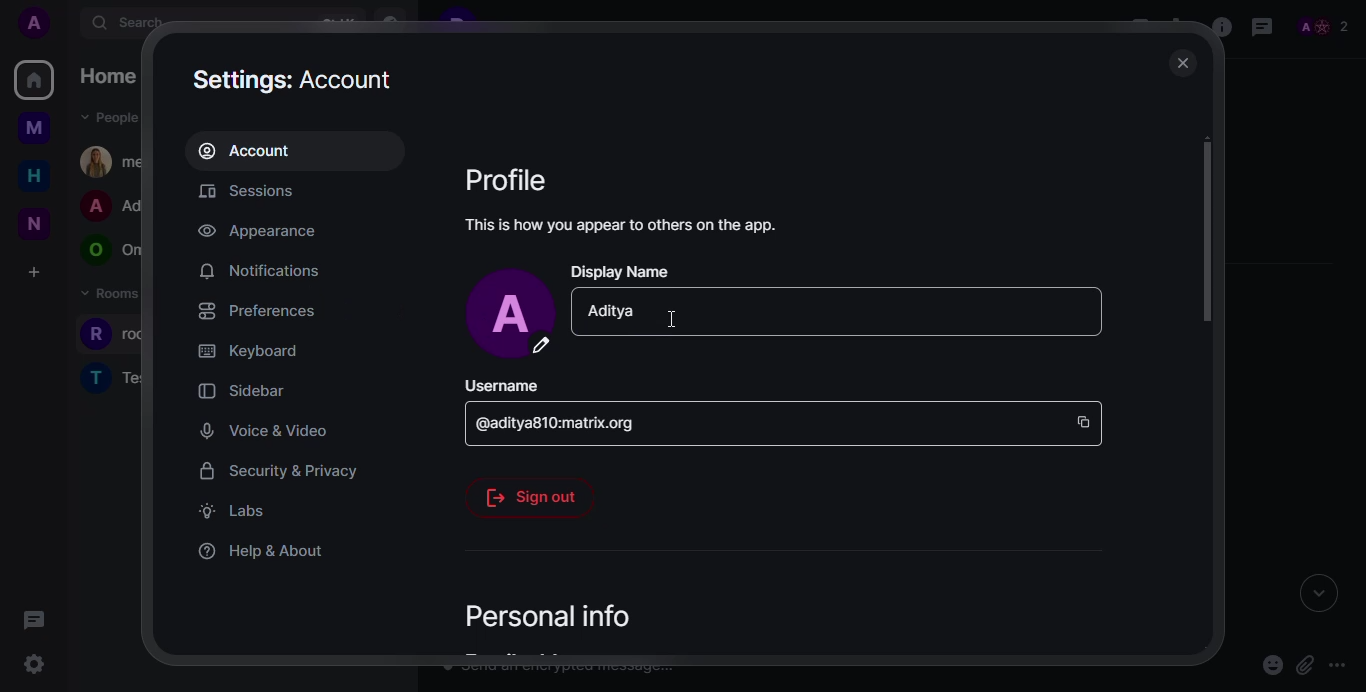 The image size is (1366, 692). What do you see at coordinates (109, 78) in the screenshot?
I see `home` at bounding box center [109, 78].